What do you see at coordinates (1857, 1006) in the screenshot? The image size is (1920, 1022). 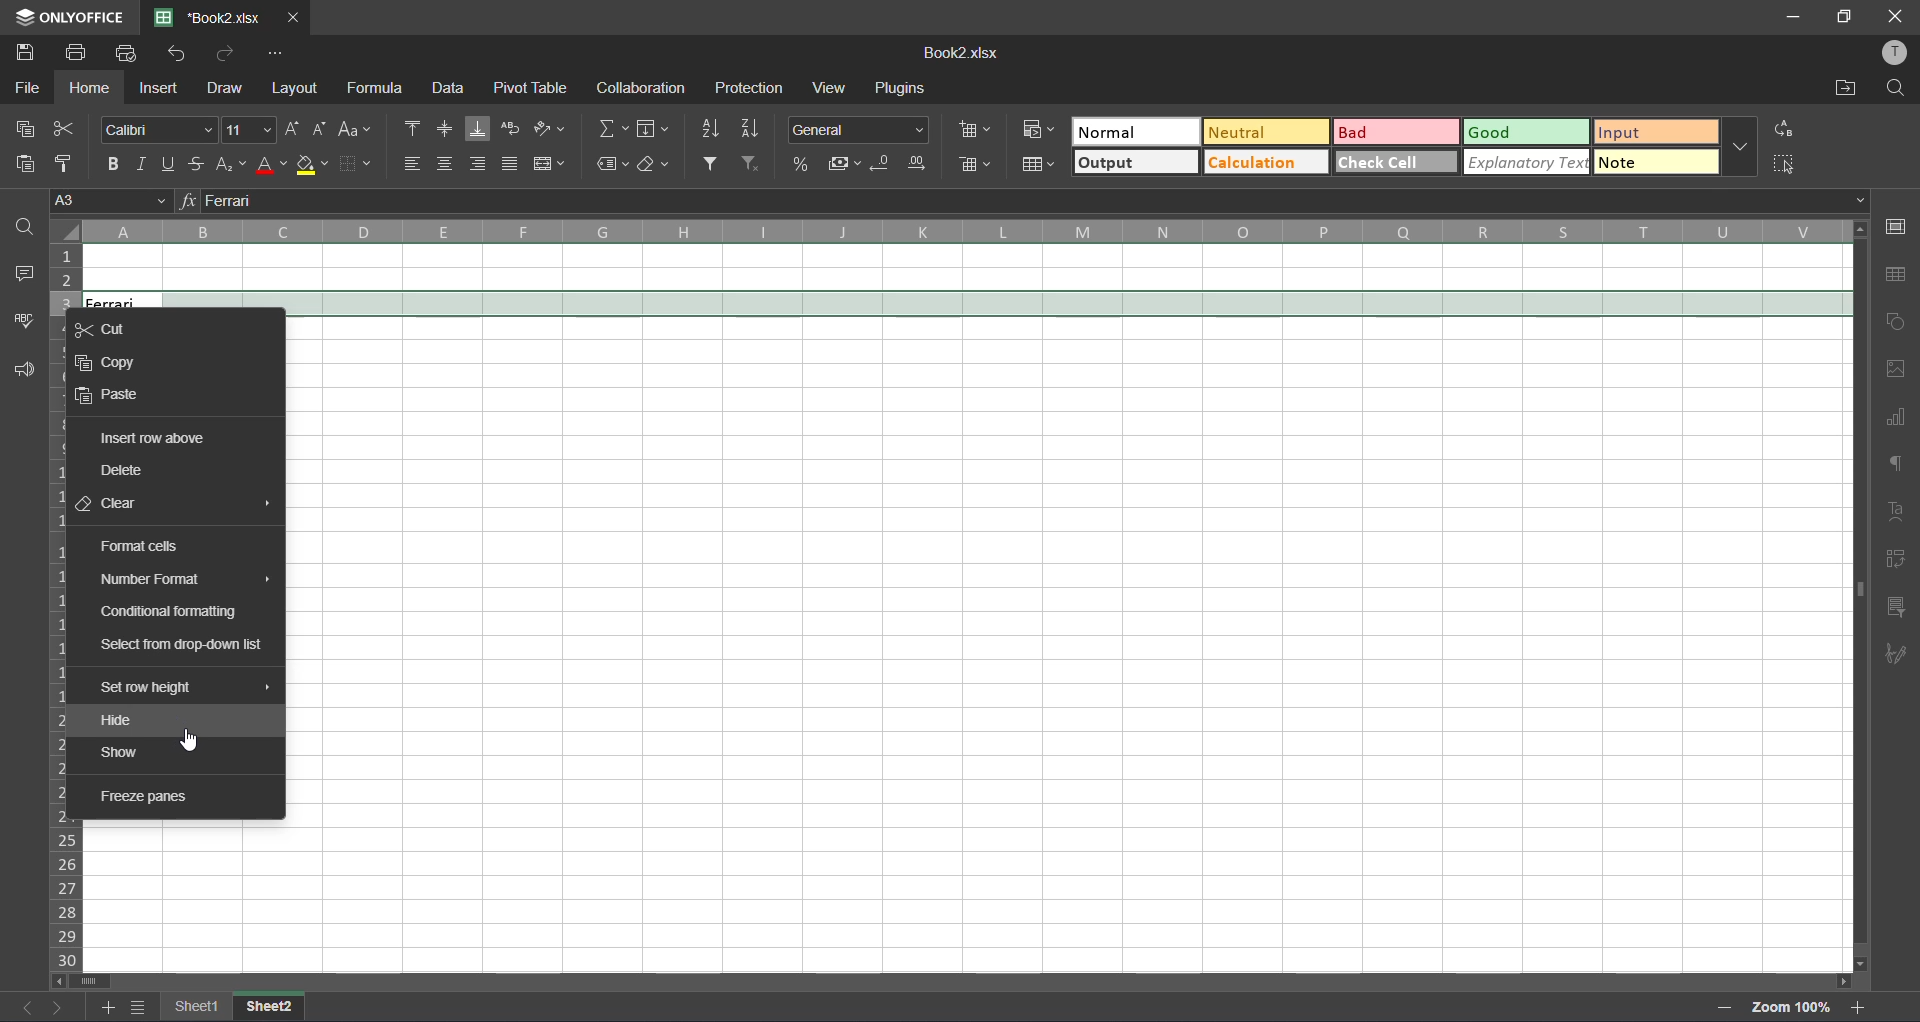 I see `zoom  in` at bounding box center [1857, 1006].